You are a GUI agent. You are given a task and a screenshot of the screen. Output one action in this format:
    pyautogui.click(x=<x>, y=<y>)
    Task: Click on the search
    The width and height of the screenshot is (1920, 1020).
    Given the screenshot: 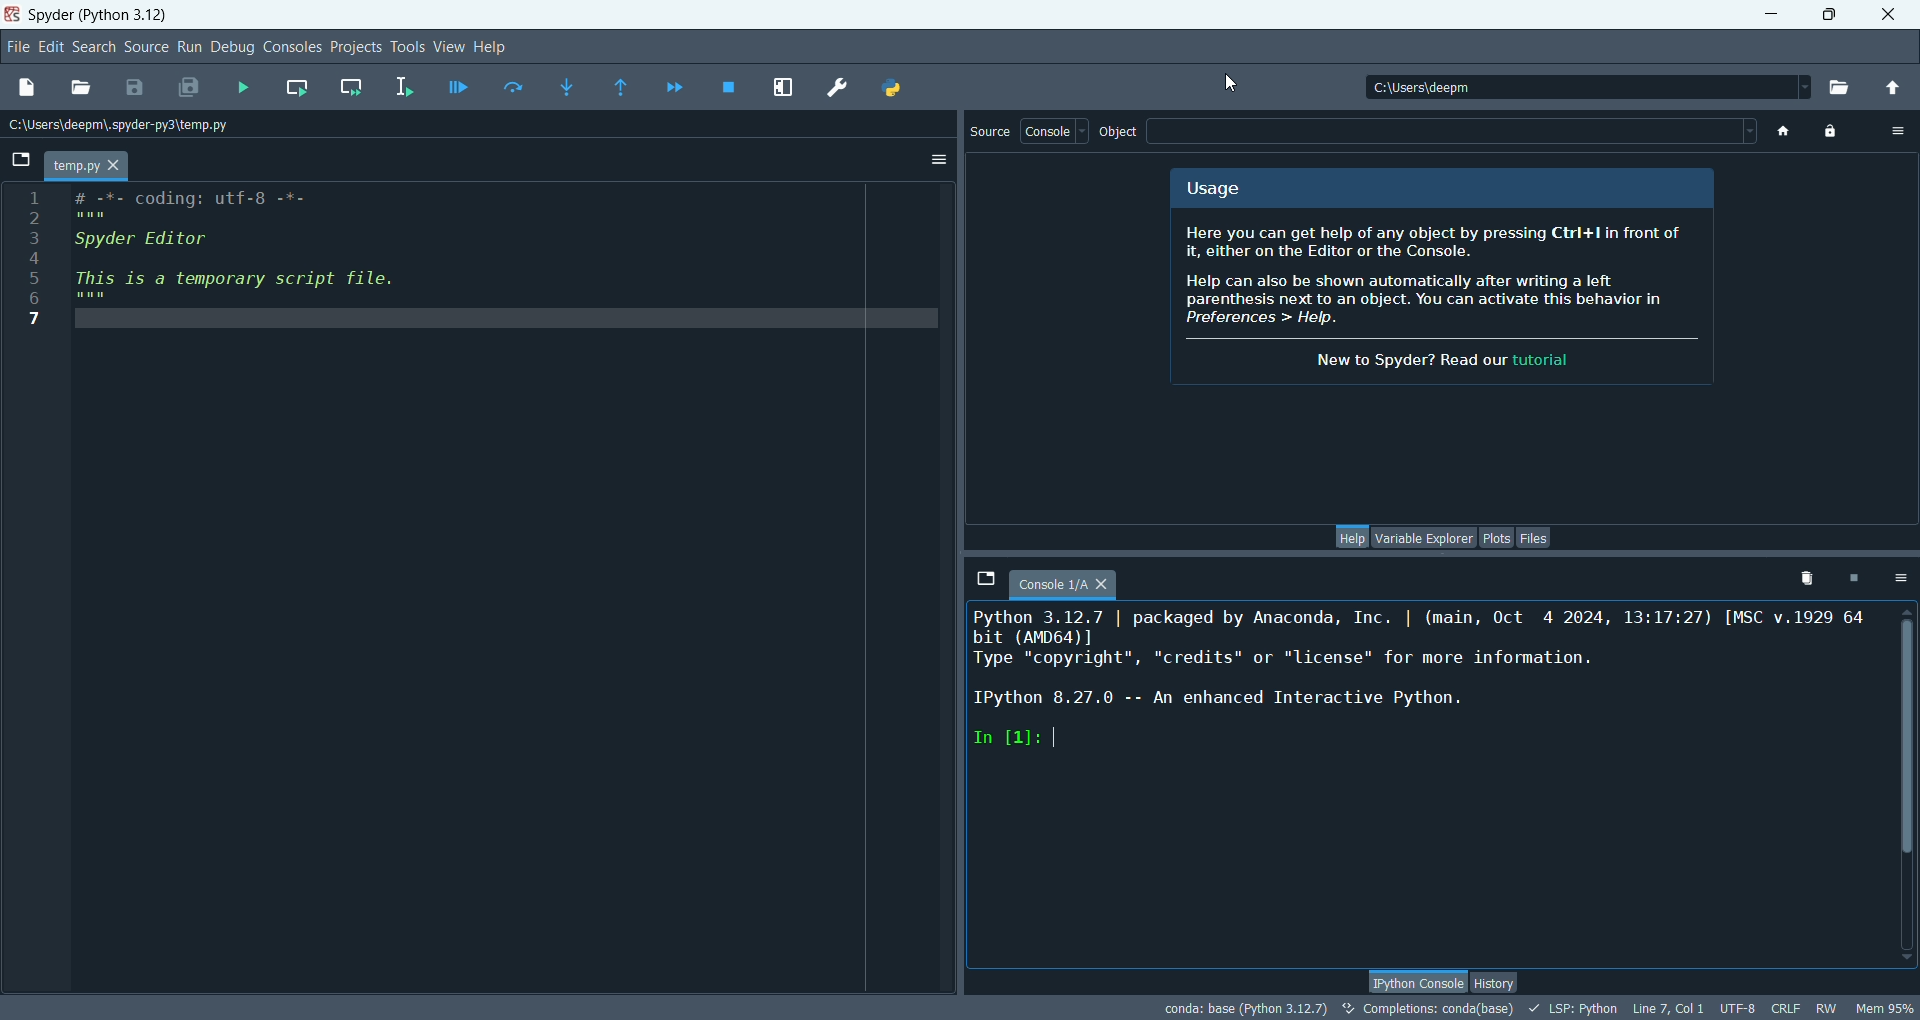 What is the action you would take?
    pyautogui.click(x=93, y=48)
    